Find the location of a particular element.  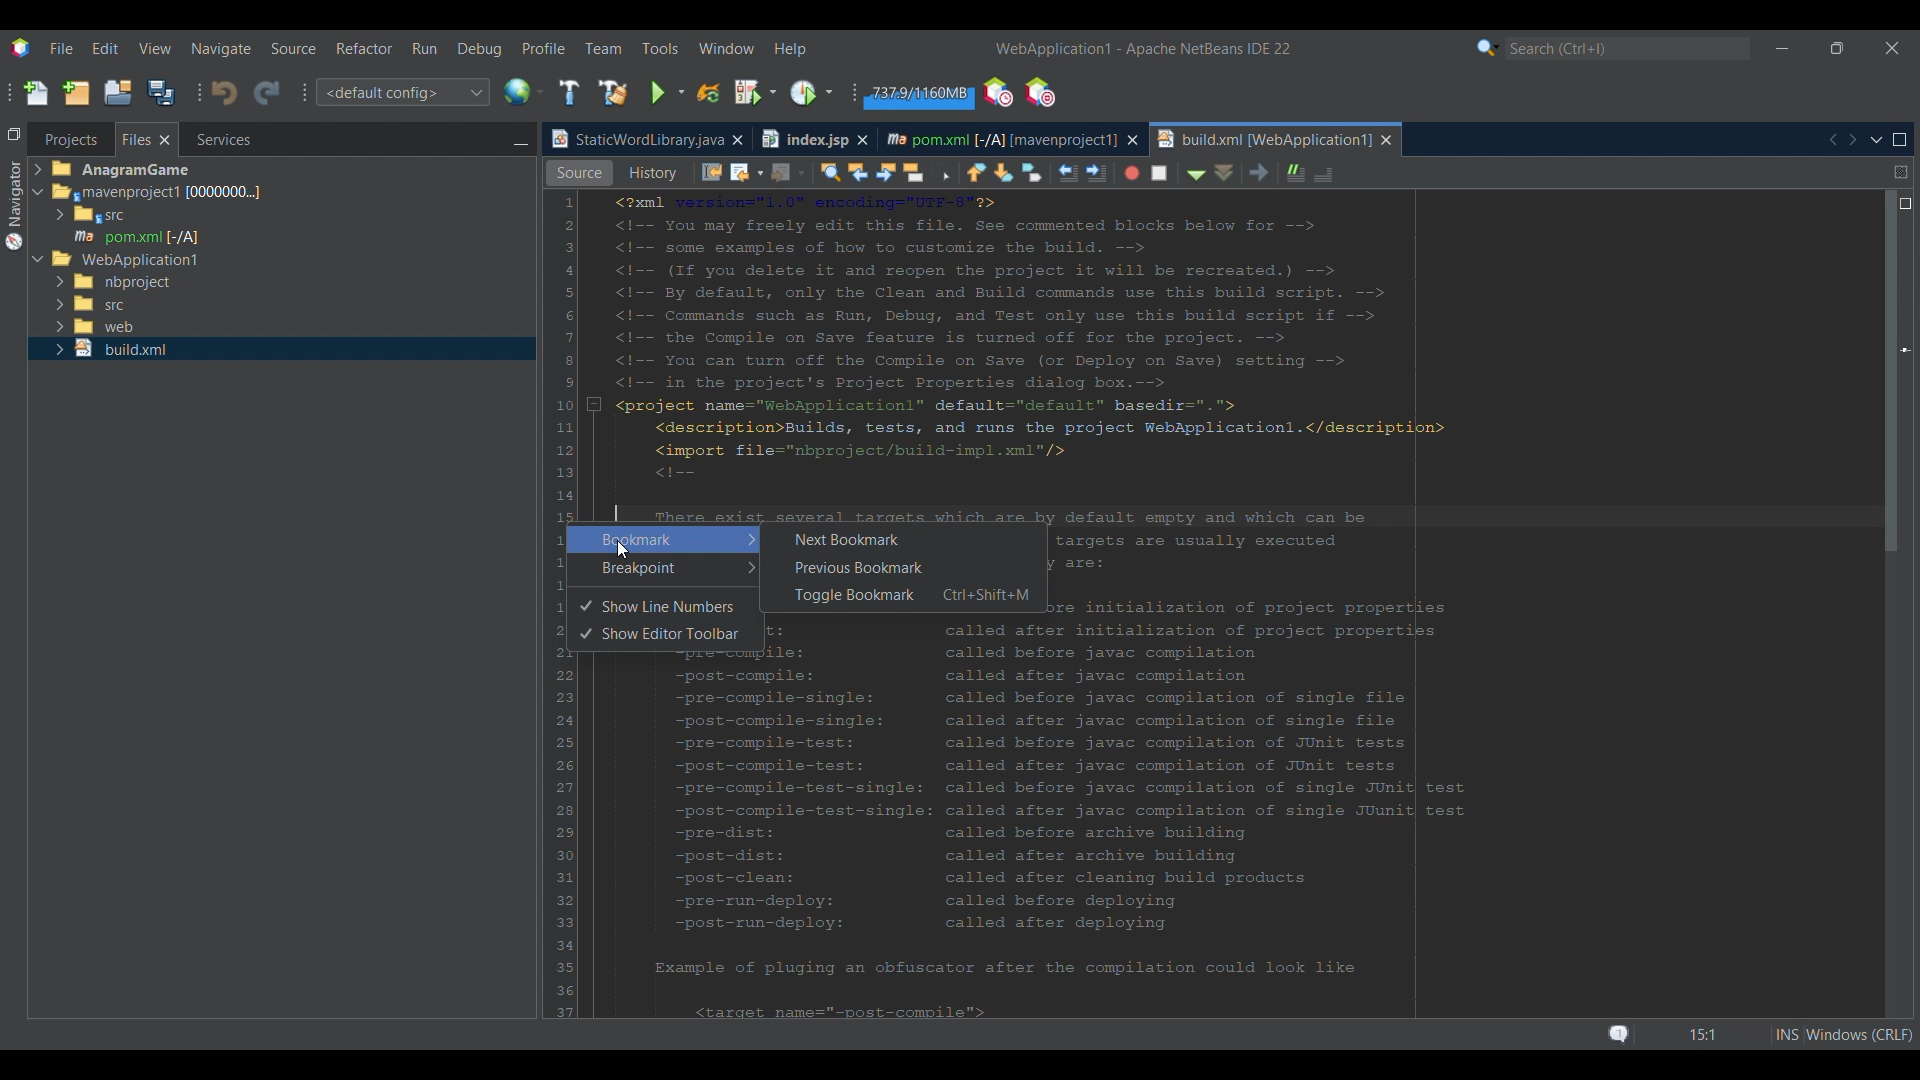

Run menu is located at coordinates (424, 48).